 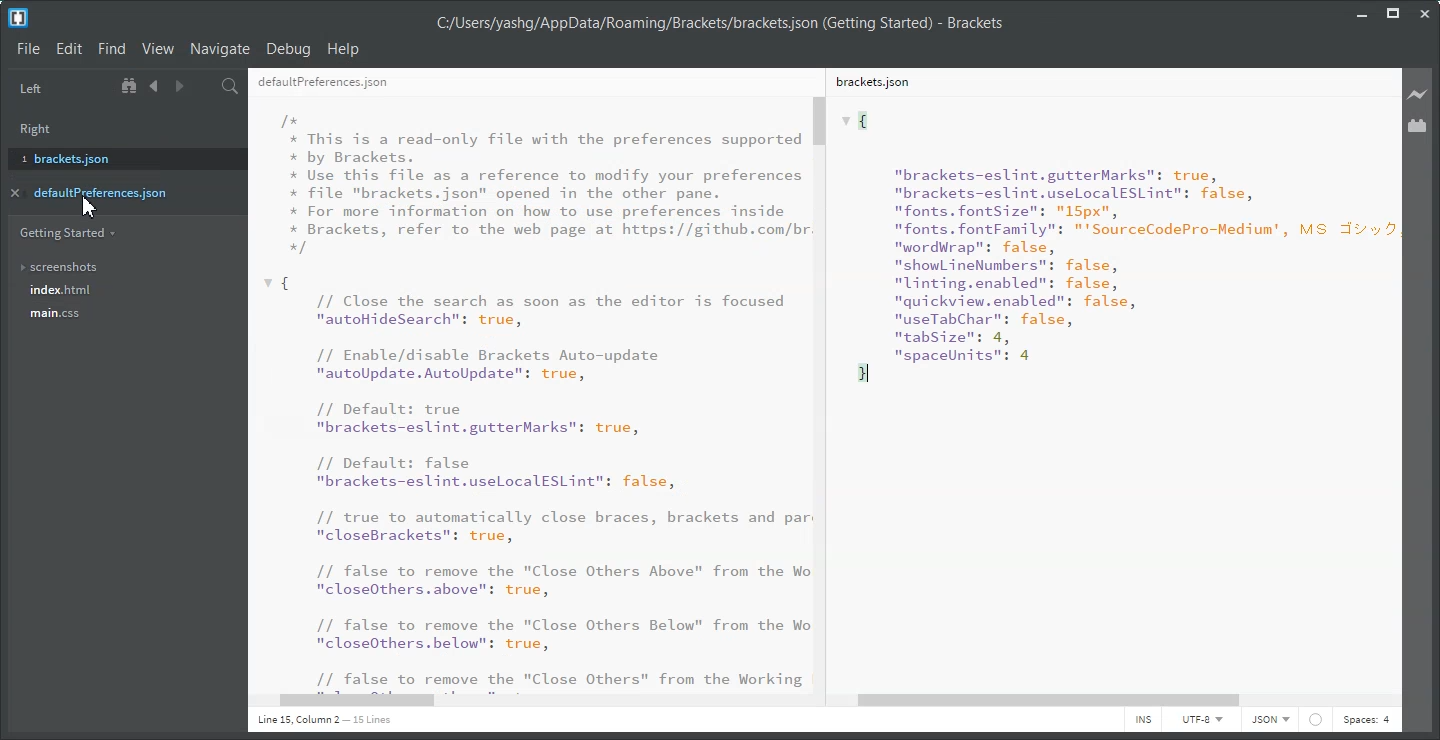 I want to click on Text, so click(x=719, y=24).